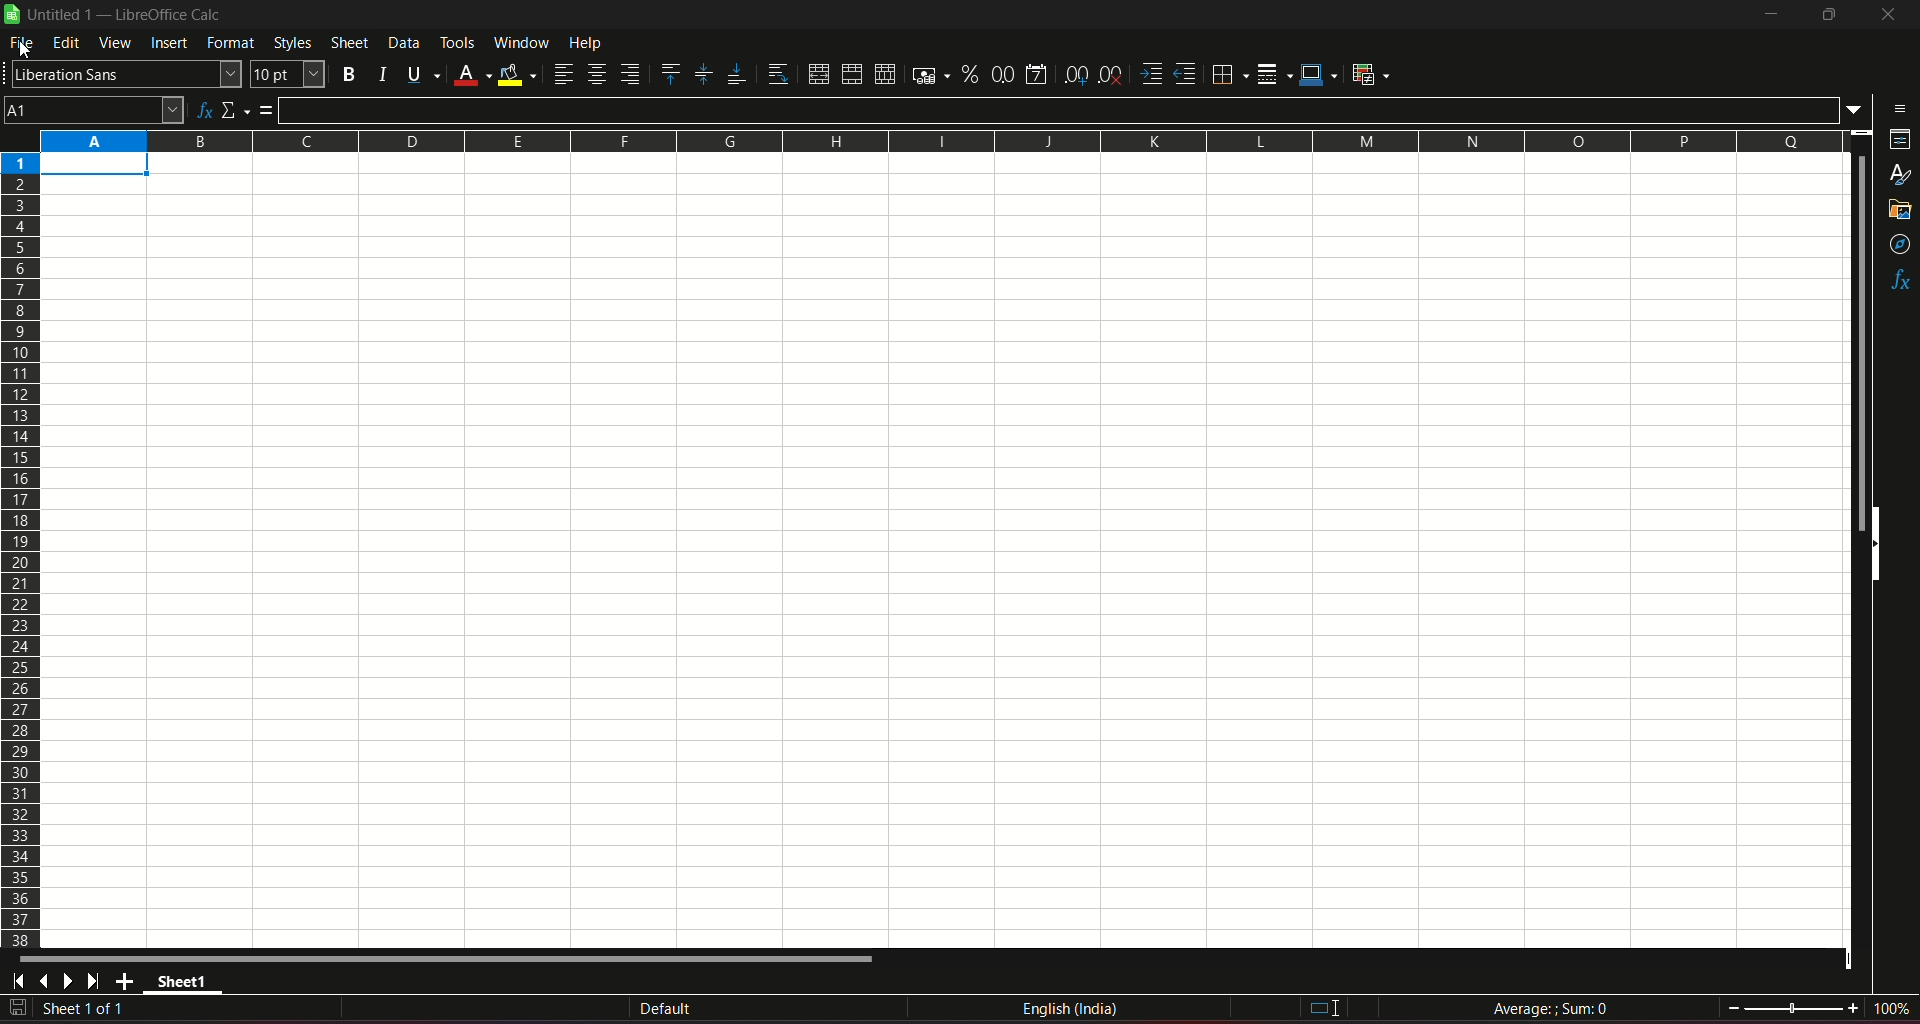 This screenshot has height=1024, width=1920. What do you see at coordinates (128, 16) in the screenshot?
I see `untitled 1- libreoffice calc` at bounding box center [128, 16].